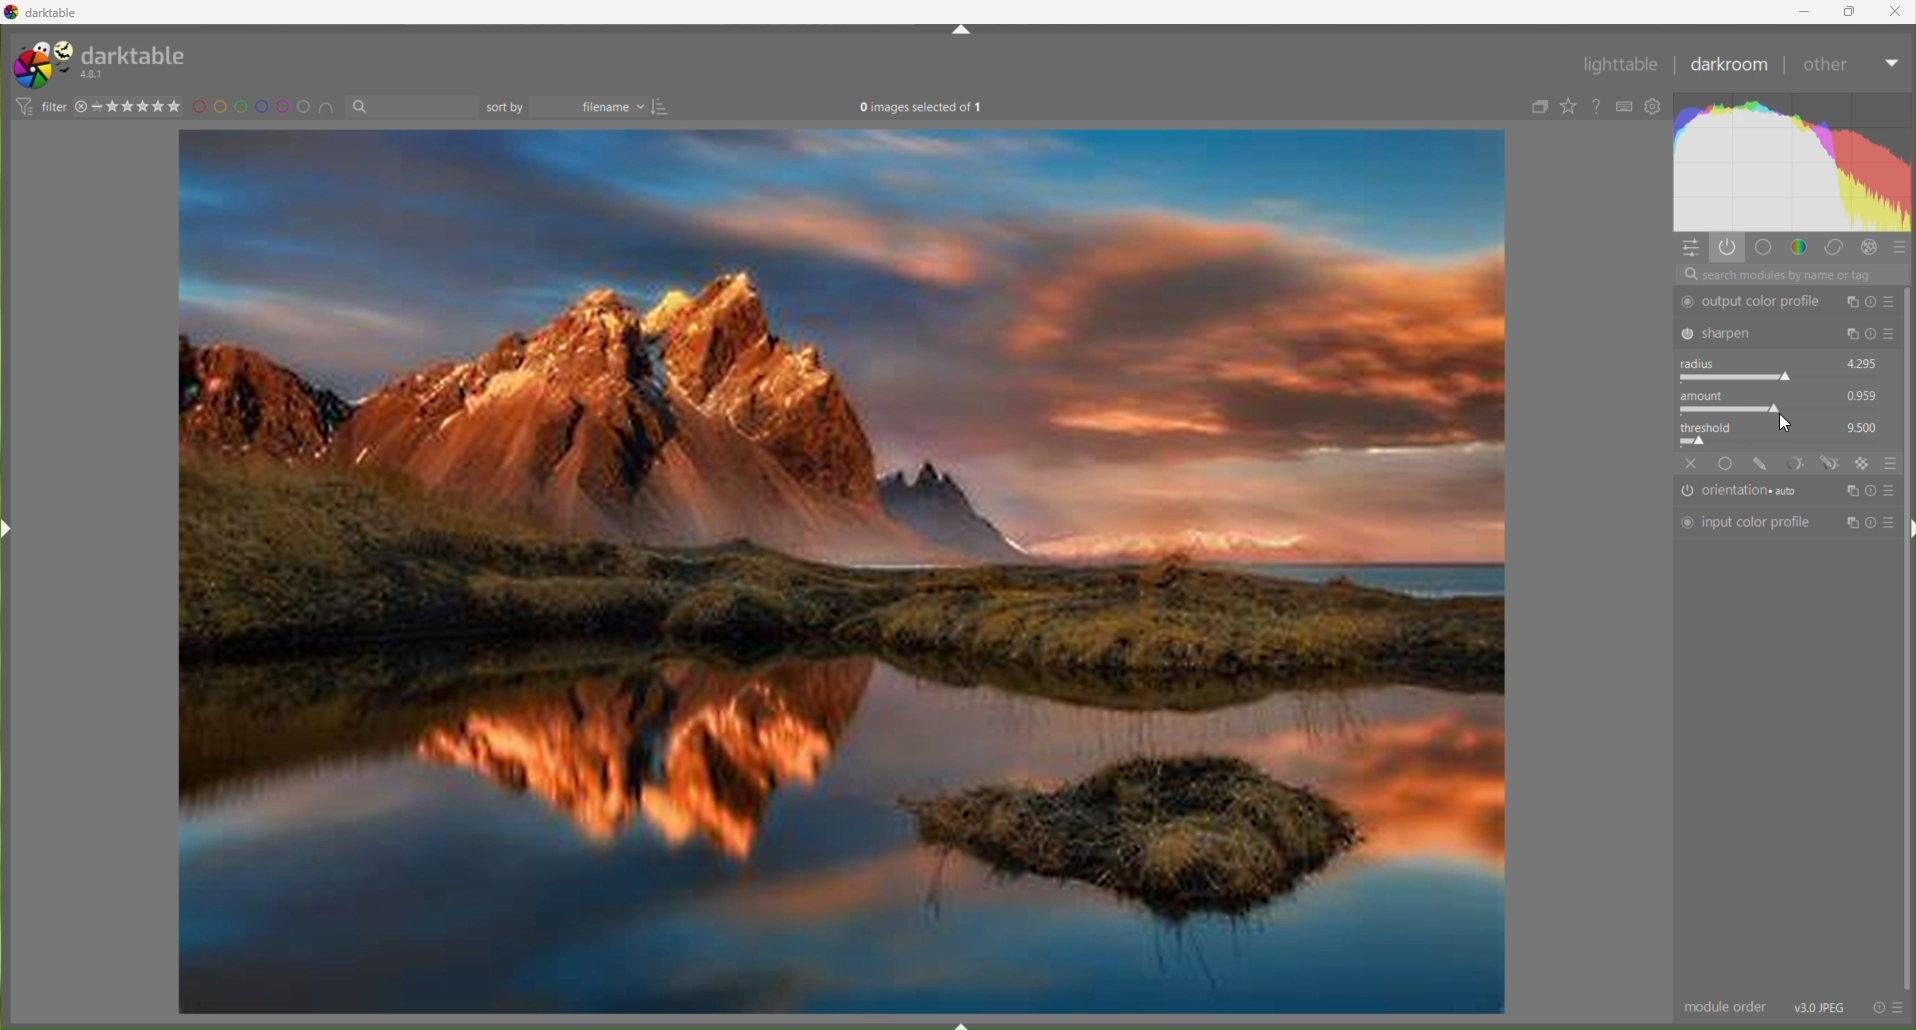 This screenshot has width=1916, height=1030. What do you see at coordinates (1864, 394) in the screenshot?
I see `value` at bounding box center [1864, 394].